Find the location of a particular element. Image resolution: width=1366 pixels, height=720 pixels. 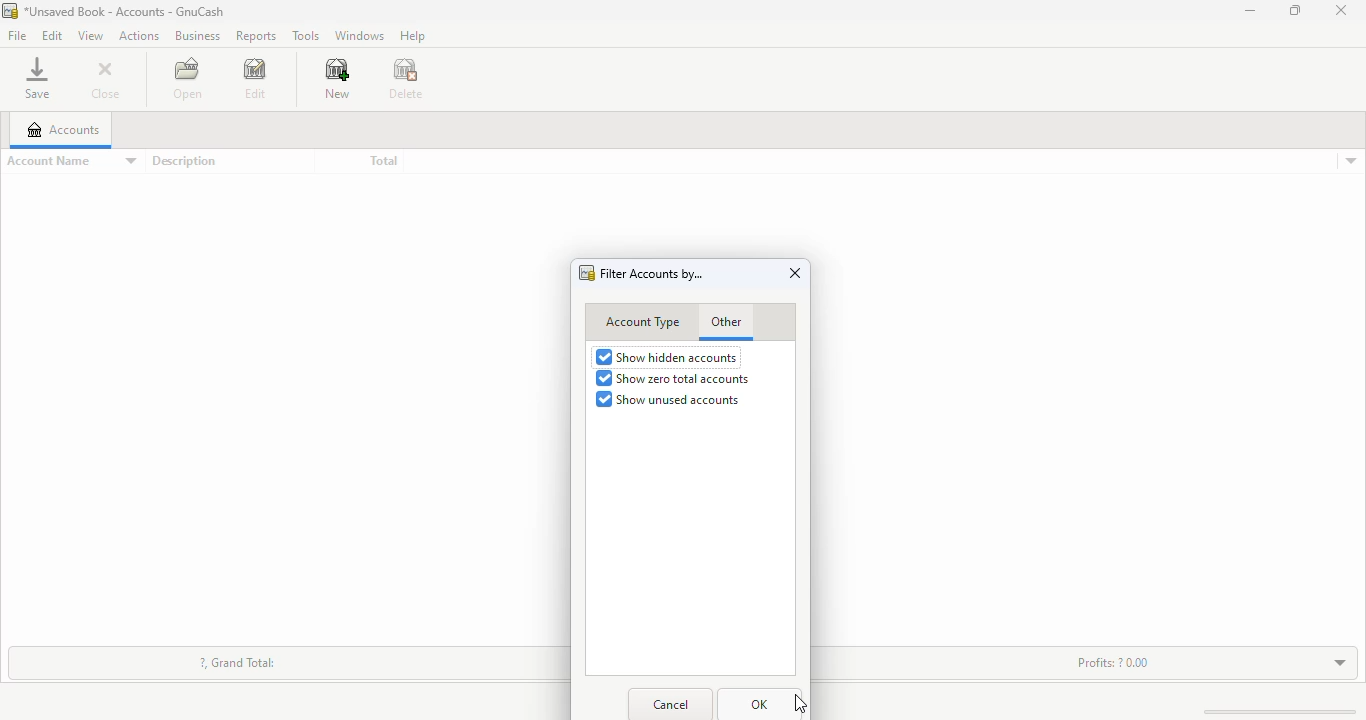

accounts details is located at coordinates (1351, 161).